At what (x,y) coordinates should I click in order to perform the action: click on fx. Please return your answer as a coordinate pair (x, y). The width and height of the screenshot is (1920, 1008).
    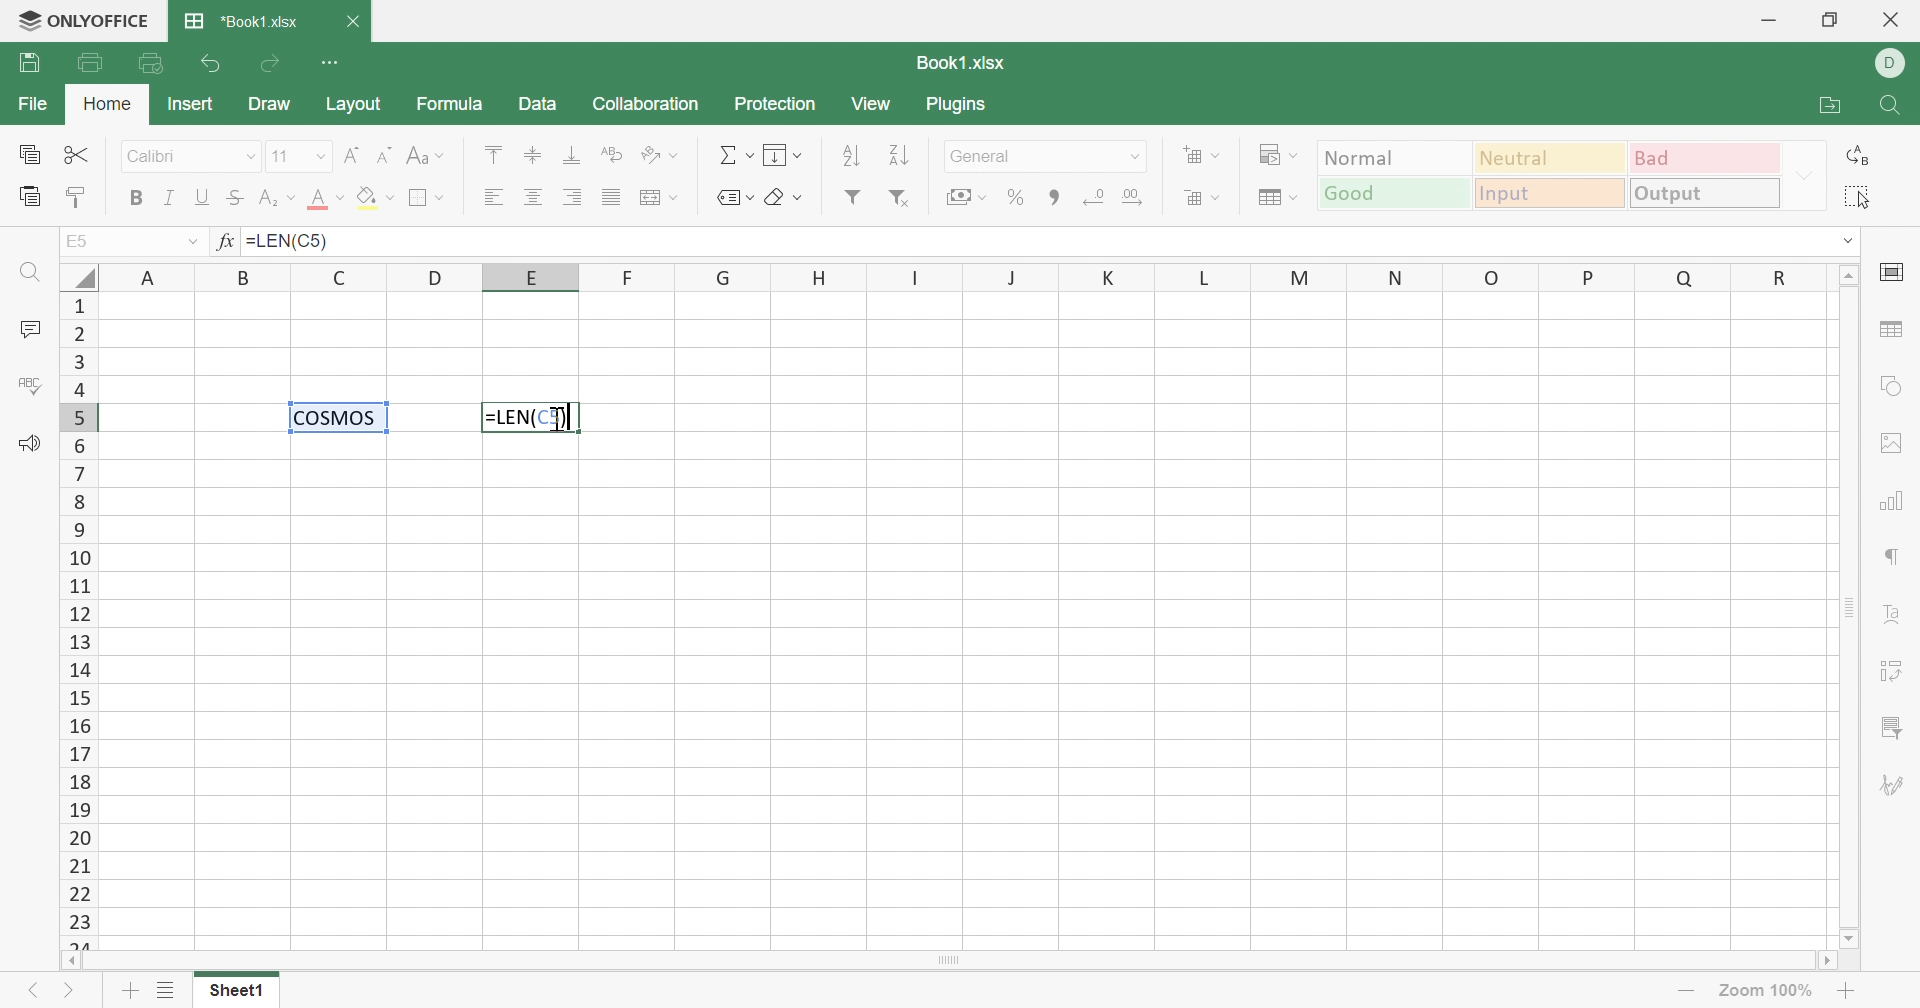
    Looking at the image, I should click on (227, 242).